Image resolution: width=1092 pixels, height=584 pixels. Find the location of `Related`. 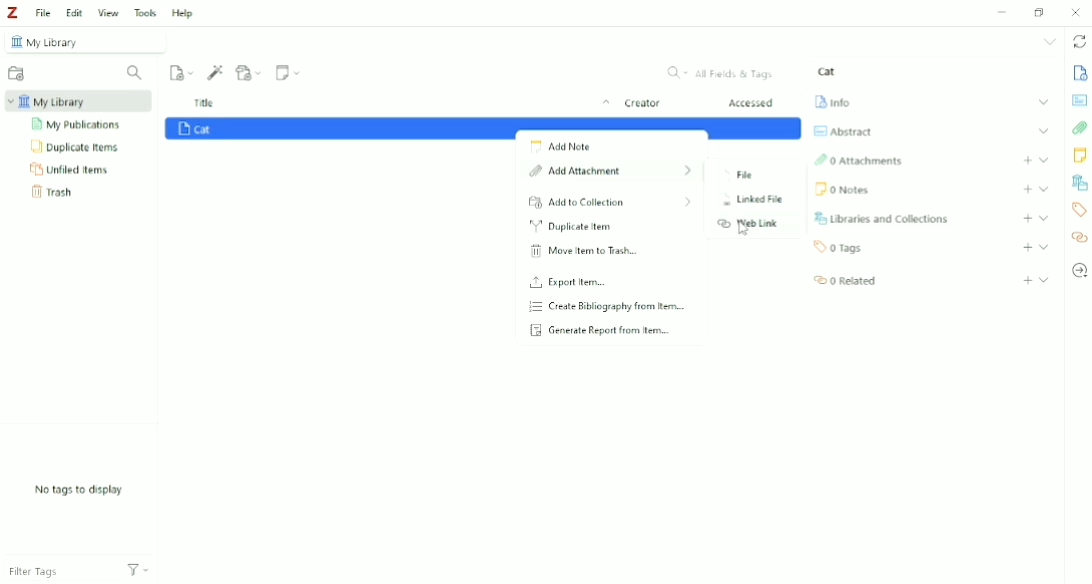

Related is located at coordinates (1079, 238).